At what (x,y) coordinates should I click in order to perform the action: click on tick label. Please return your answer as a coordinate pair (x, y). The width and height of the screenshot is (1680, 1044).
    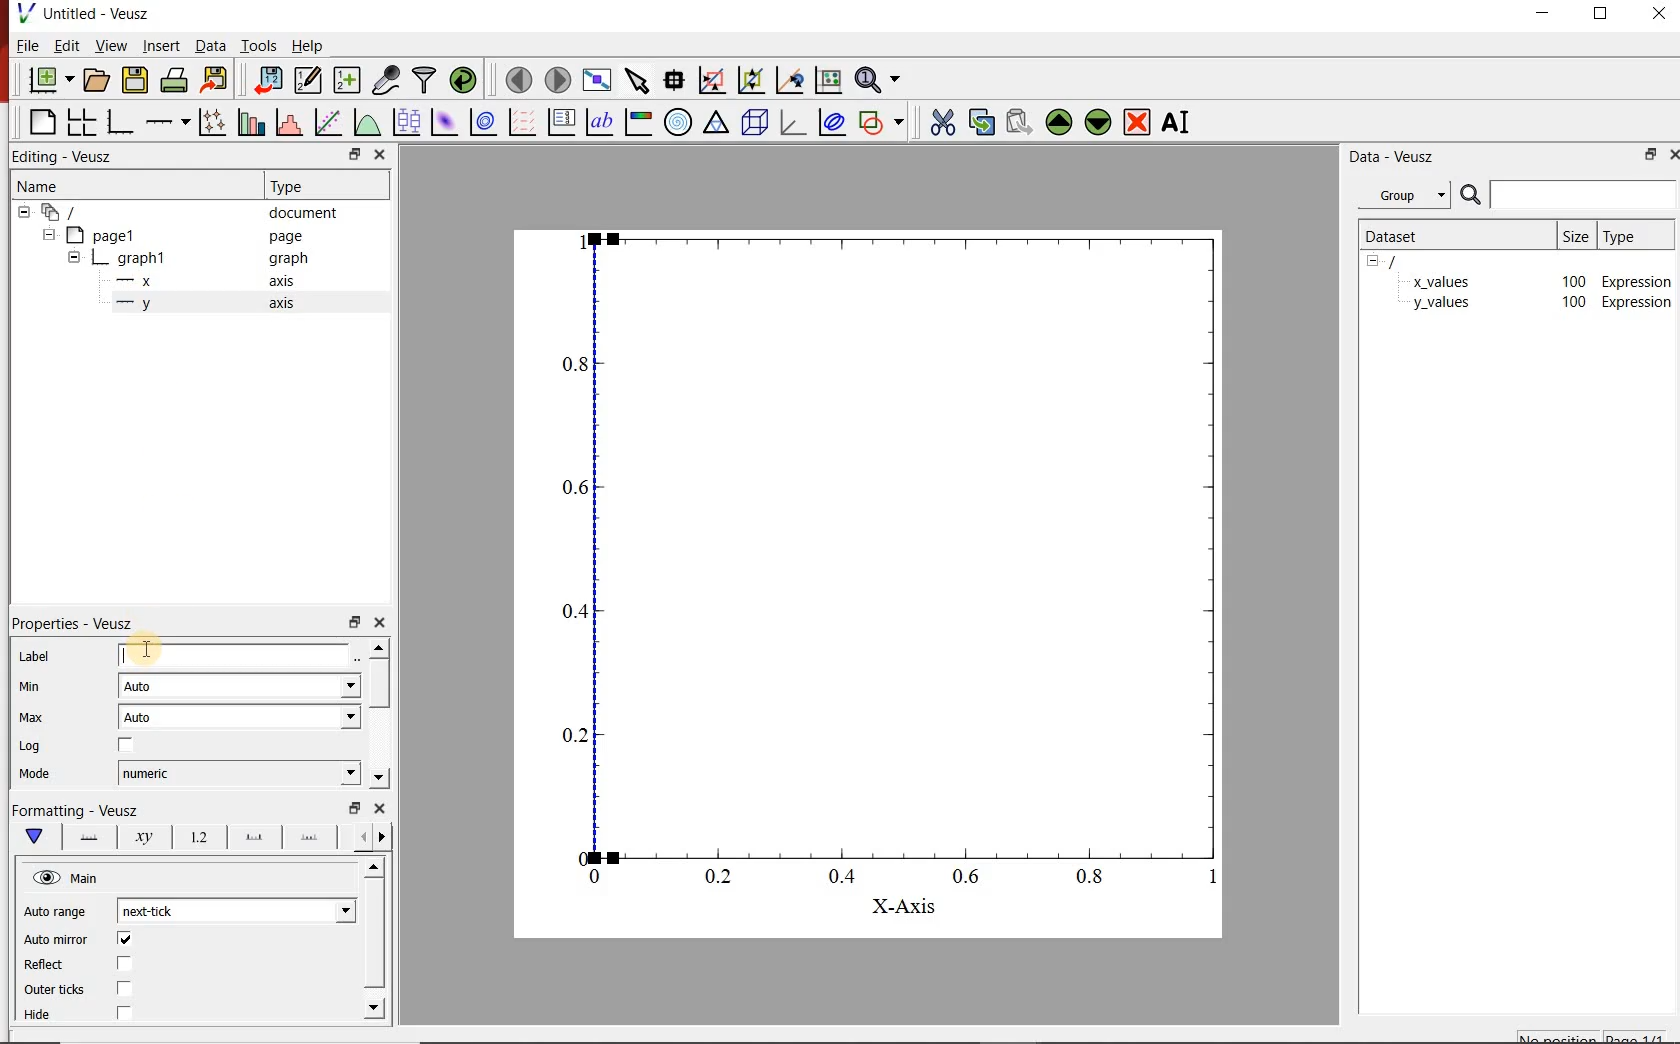
    Looking at the image, I should click on (201, 837).